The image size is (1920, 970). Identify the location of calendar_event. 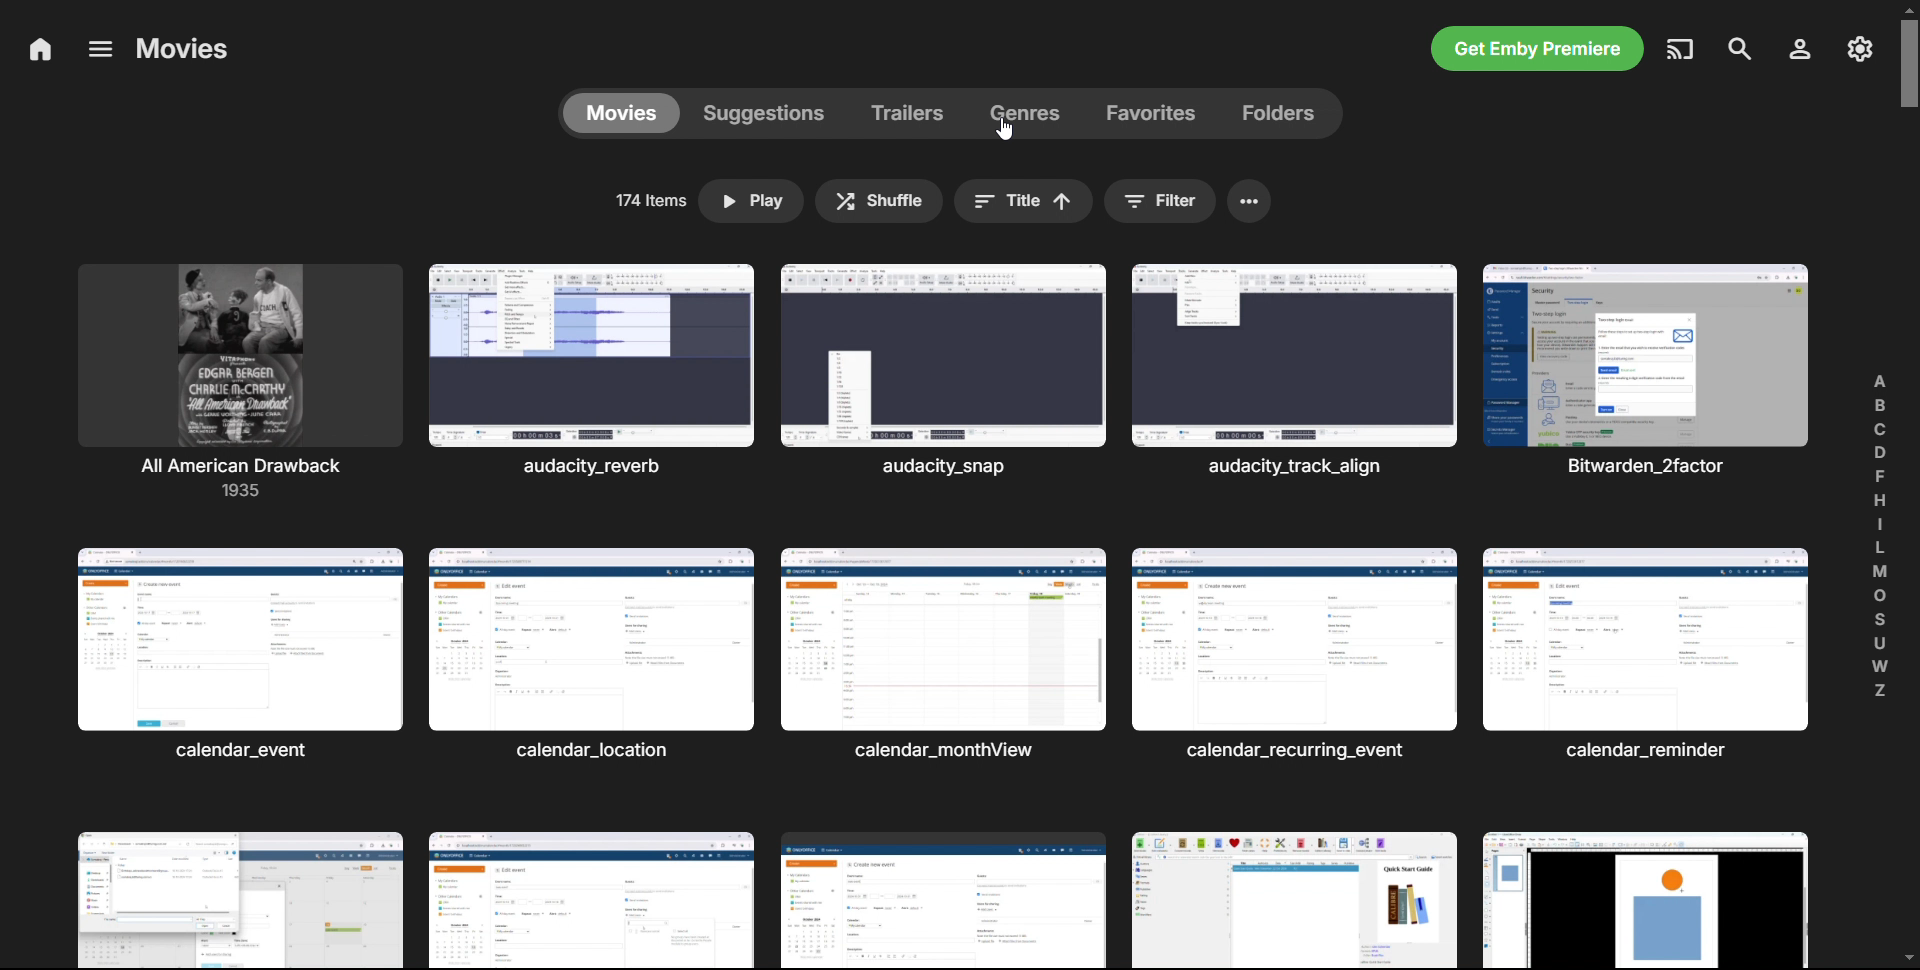
(239, 656).